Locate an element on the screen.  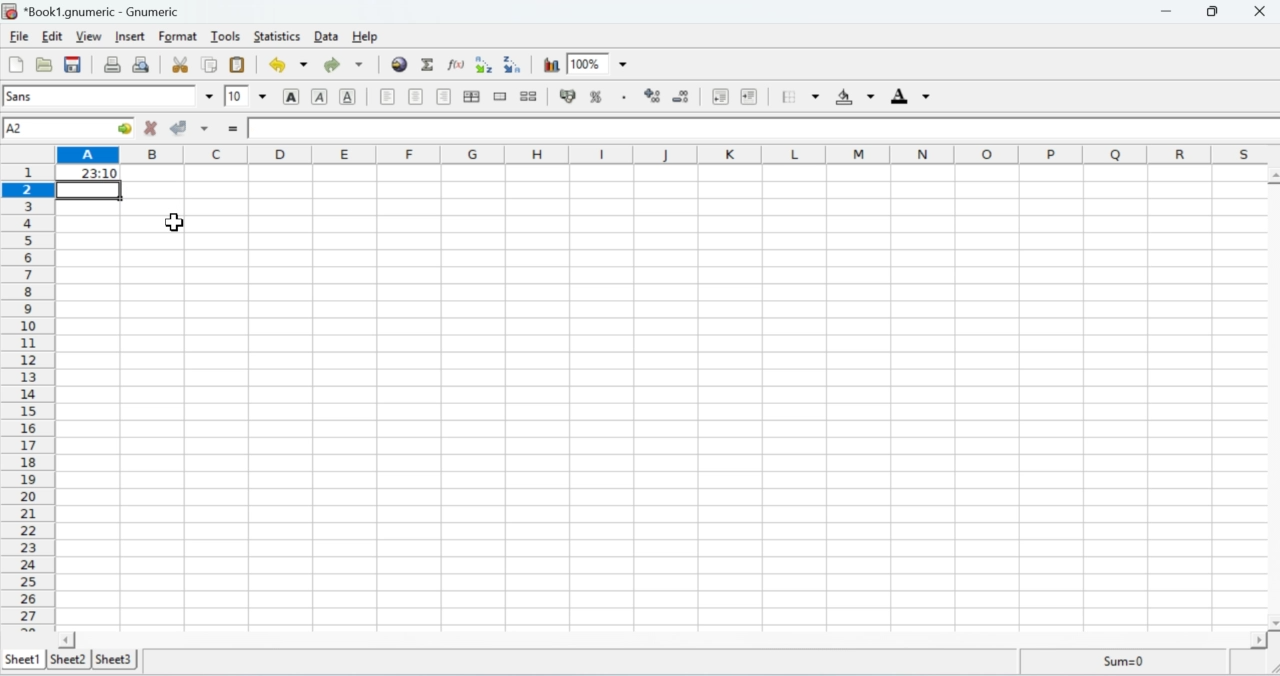
Book1.gnumeric - Gnumeric is located at coordinates (106, 13).